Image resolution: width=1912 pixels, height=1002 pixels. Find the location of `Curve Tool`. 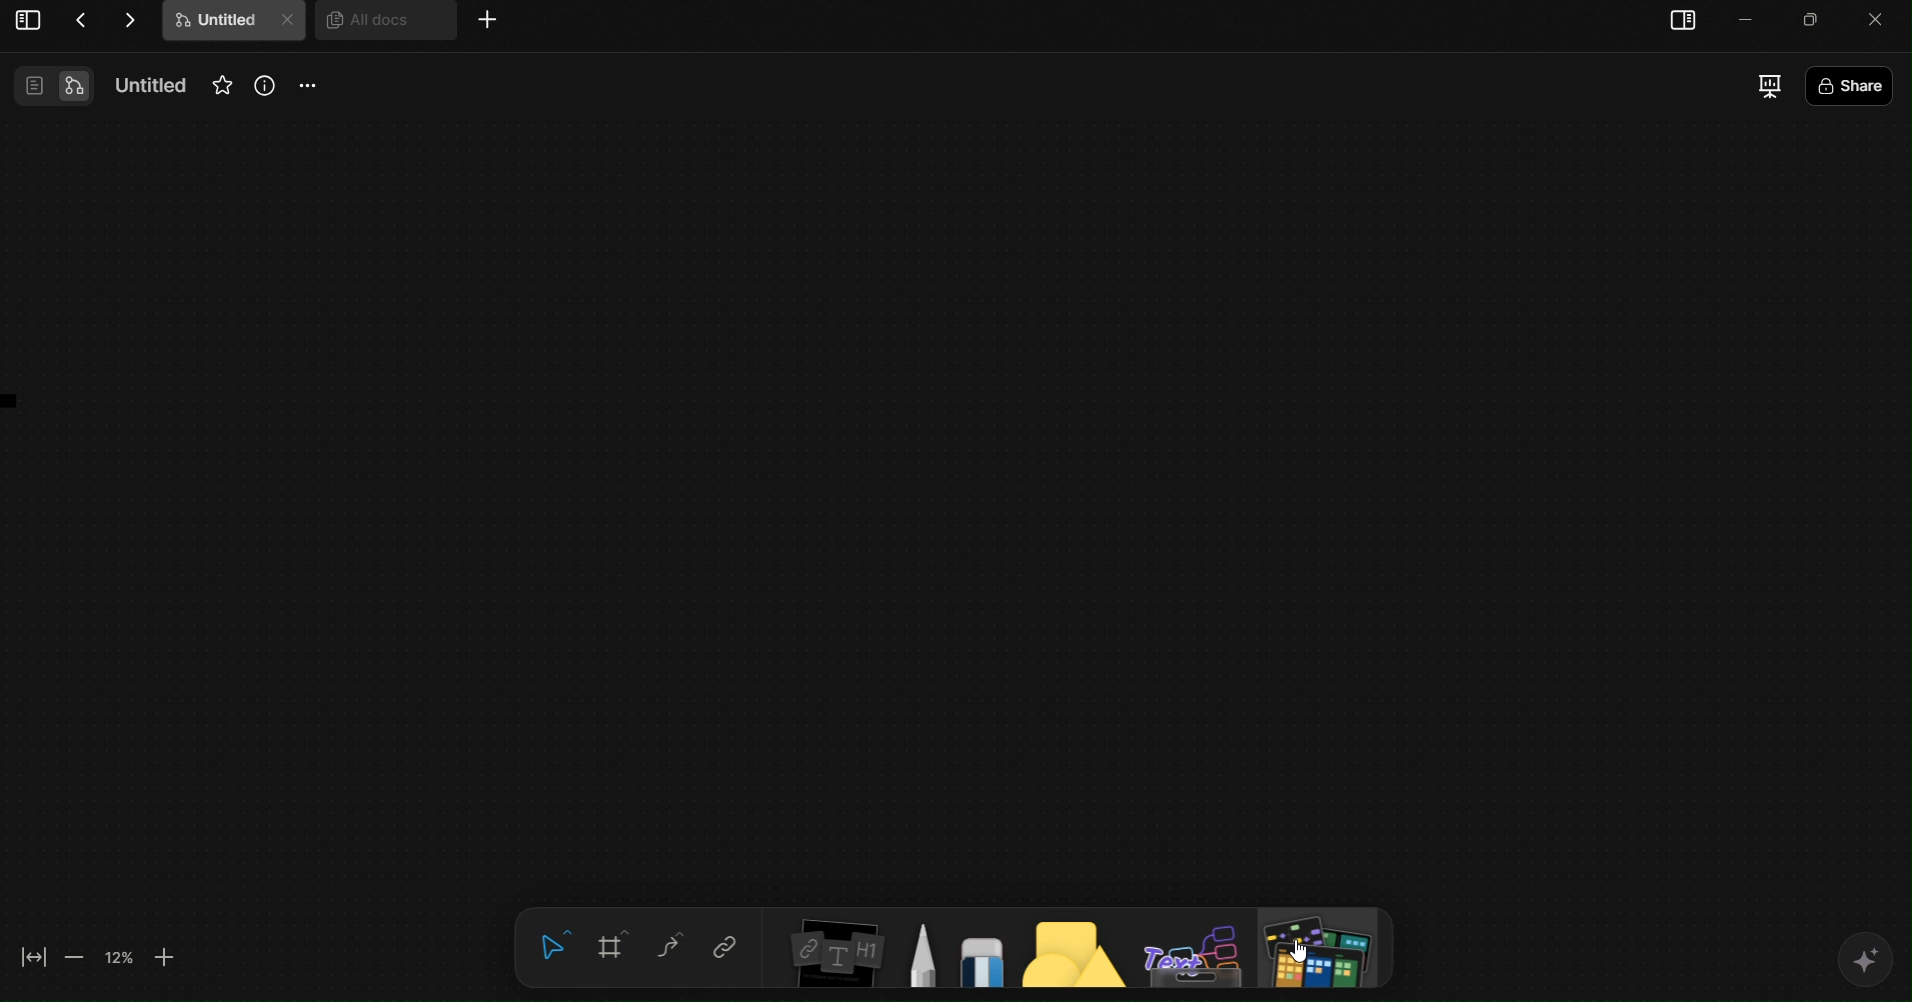

Curve Tool is located at coordinates (668, 947).